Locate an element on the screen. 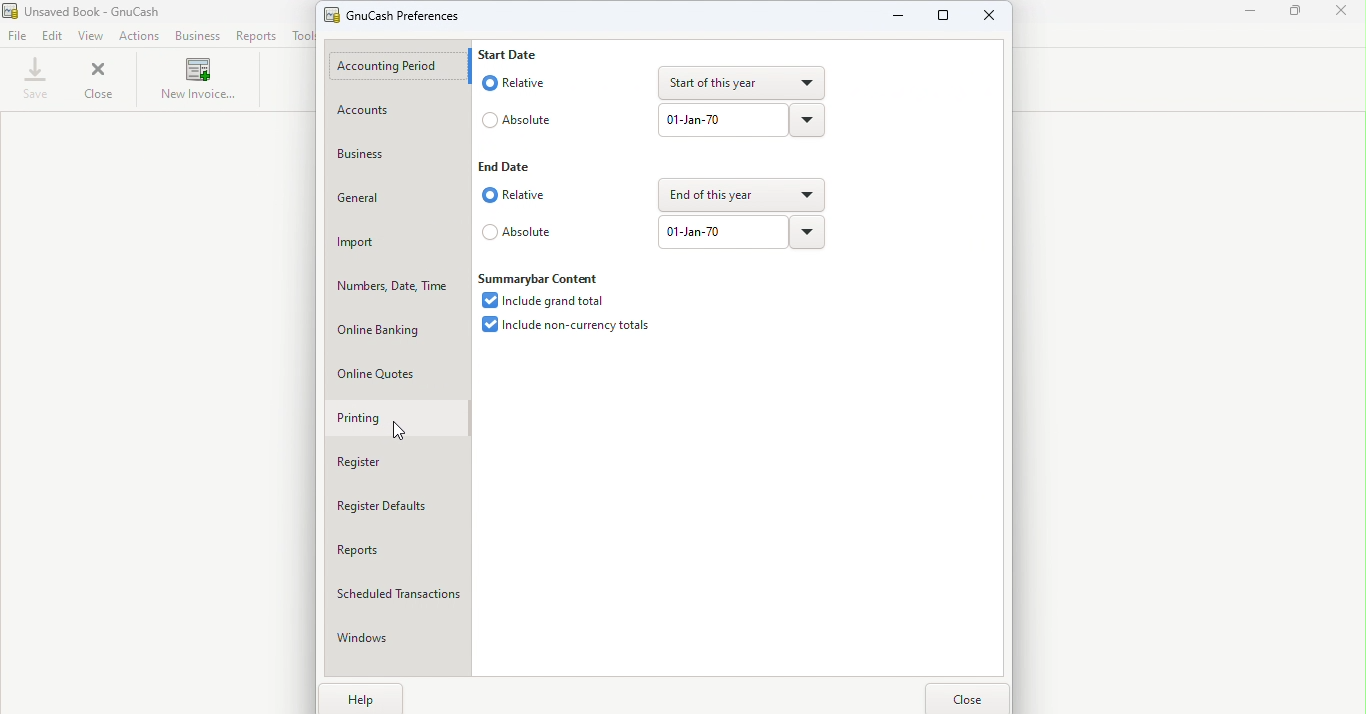 The width and height of the screenshot is (1366, 714). Online quotes is located at coordinates (400, 375).